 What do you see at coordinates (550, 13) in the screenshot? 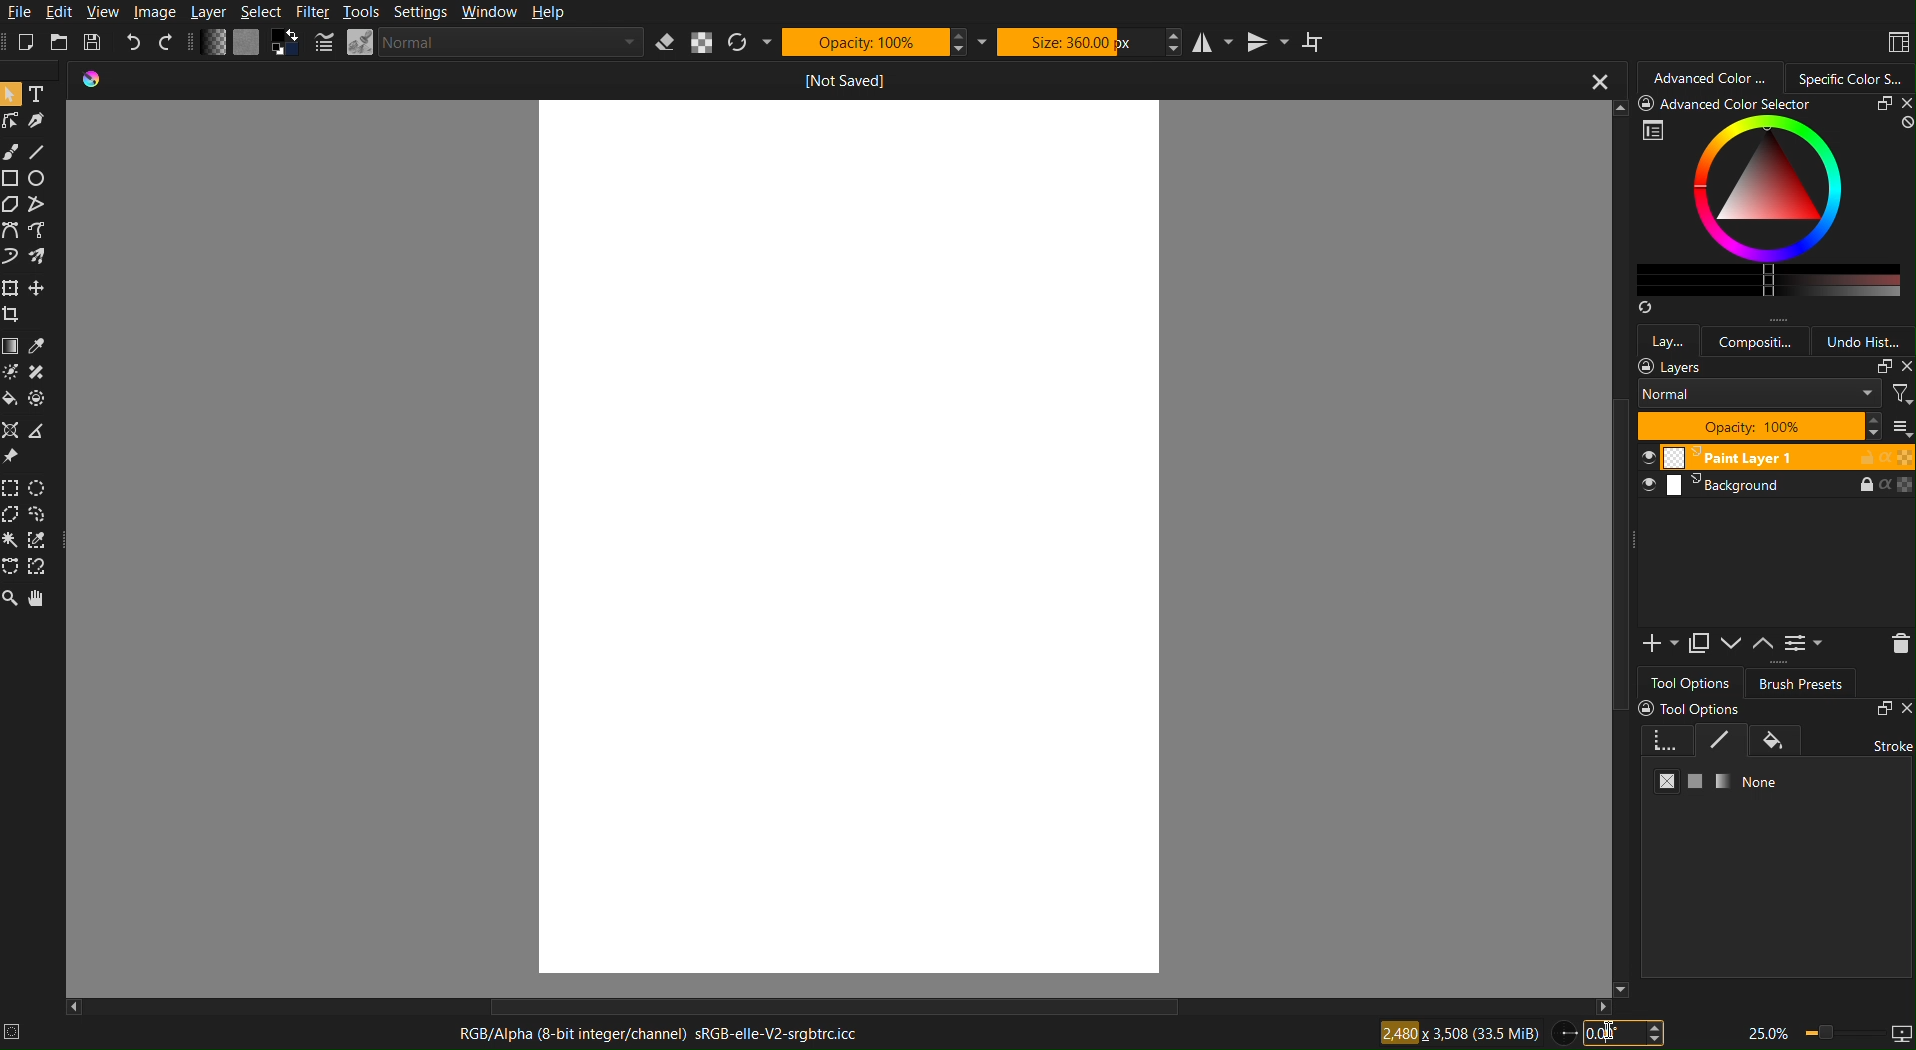
I see `Help` at bounding box center [550, 13].